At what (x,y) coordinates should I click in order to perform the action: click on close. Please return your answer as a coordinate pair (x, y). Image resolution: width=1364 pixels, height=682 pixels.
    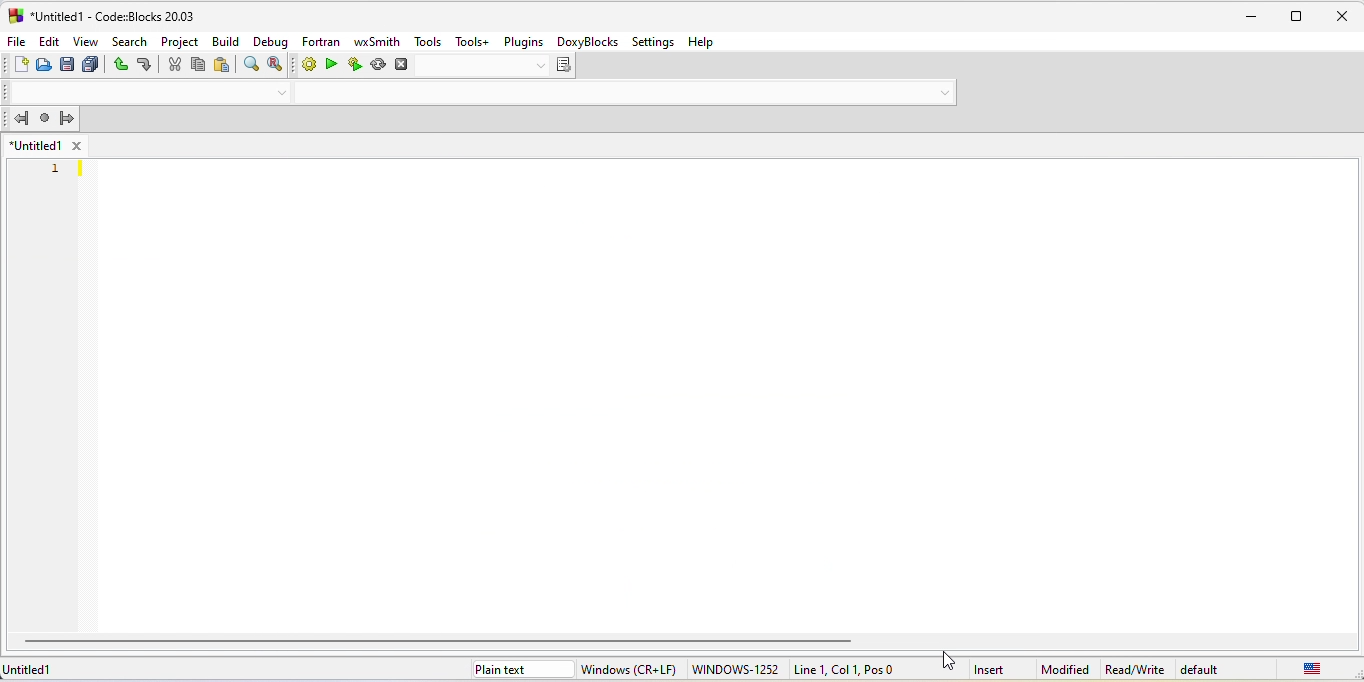
    Looking at the image, I should click on (75, 145).